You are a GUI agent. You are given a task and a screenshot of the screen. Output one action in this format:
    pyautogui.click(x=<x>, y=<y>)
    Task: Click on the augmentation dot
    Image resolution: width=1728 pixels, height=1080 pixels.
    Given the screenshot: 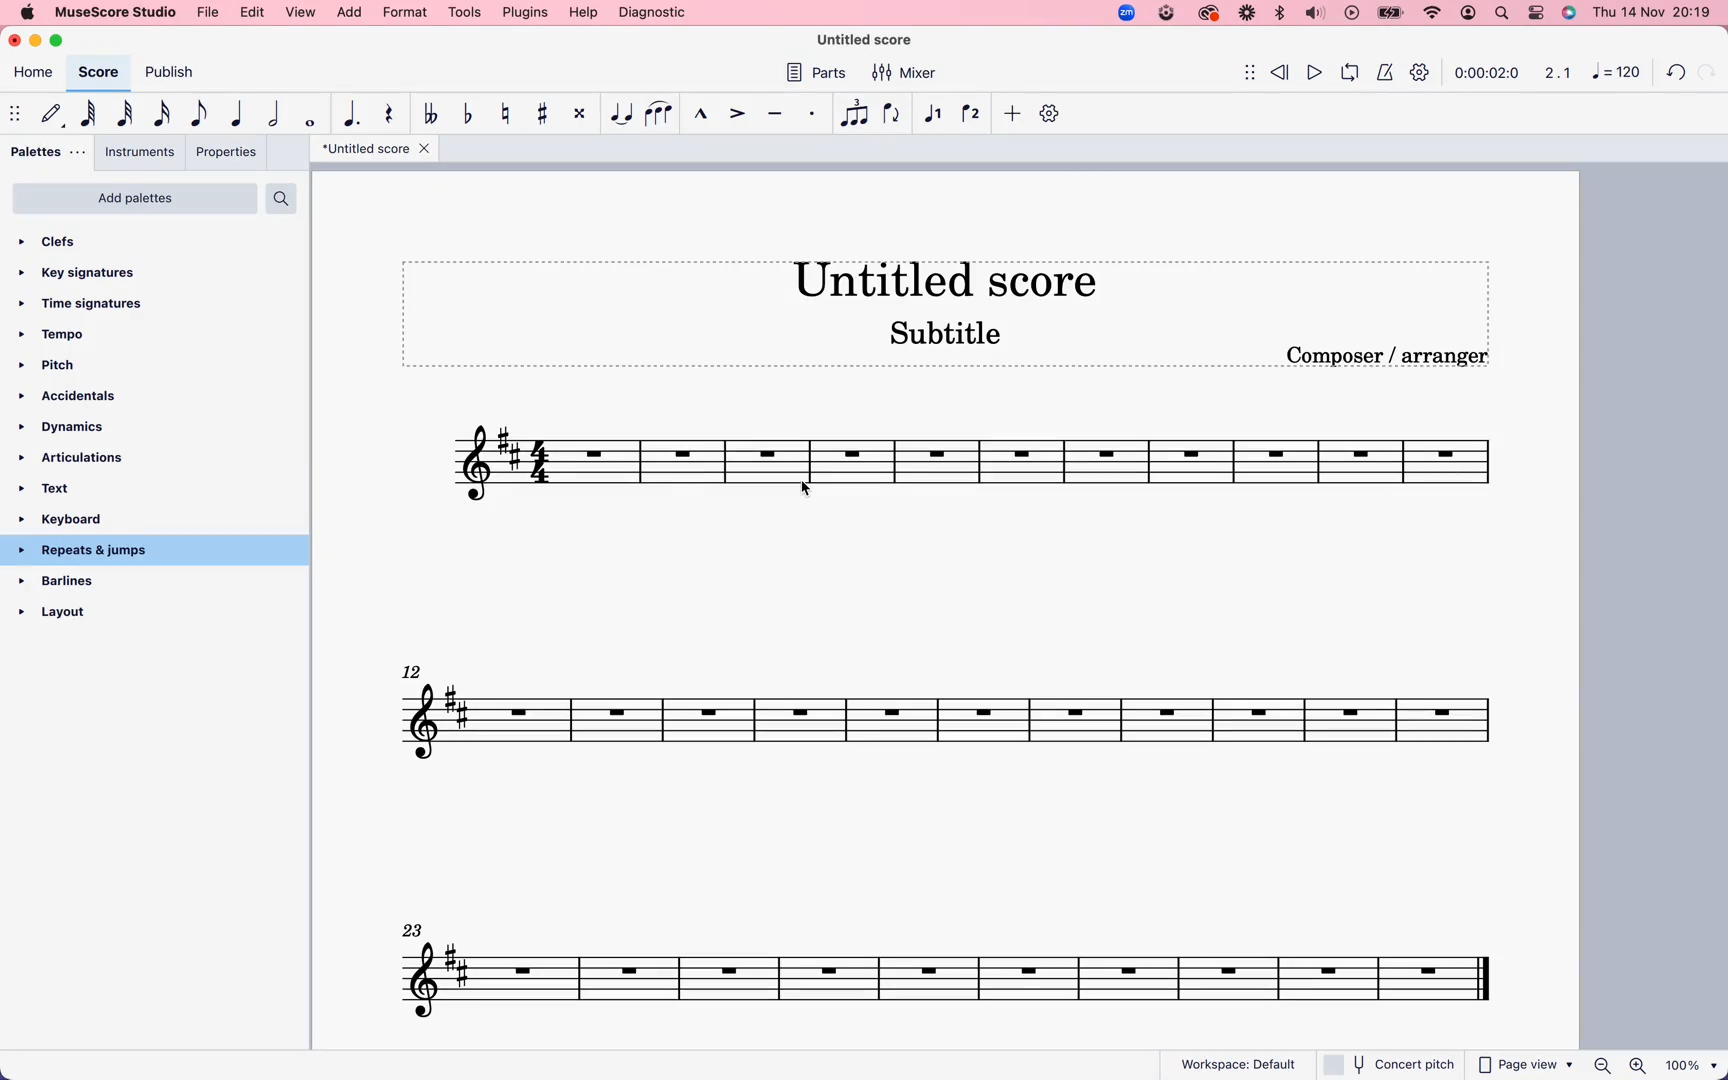 What is the action you would take?
    pyautogui.click(x=355, y=113)
    